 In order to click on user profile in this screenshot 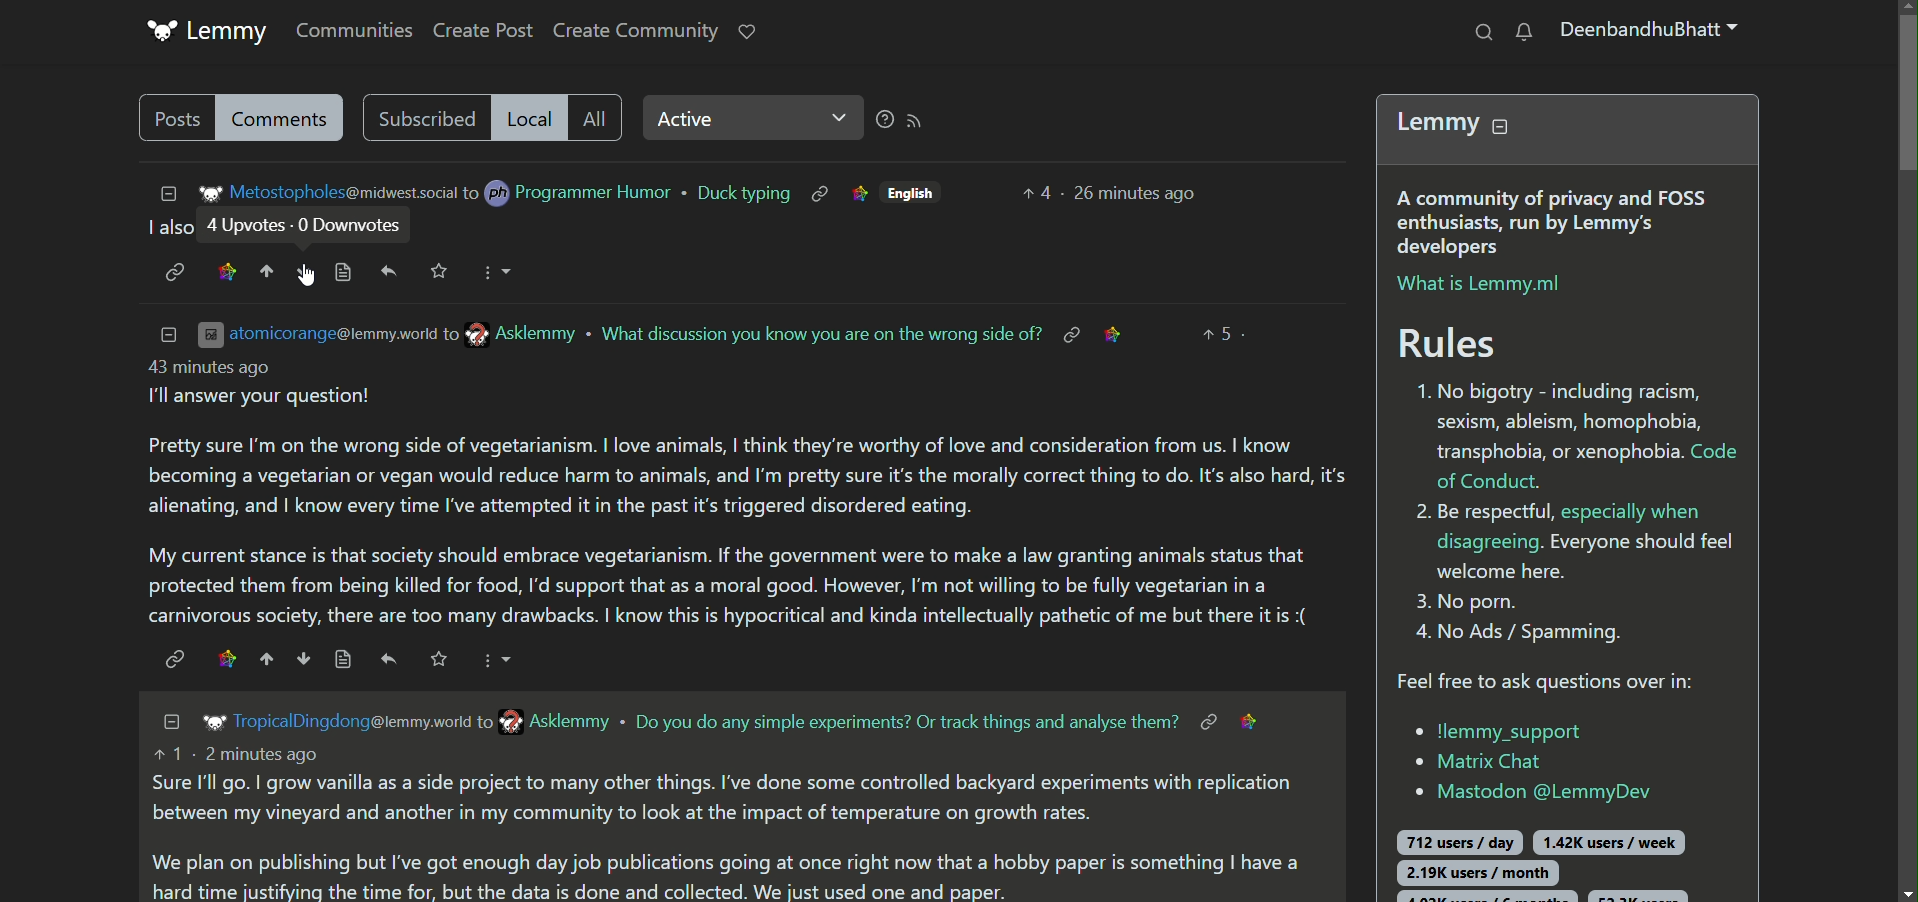, I will do `click(1653, 34)`.